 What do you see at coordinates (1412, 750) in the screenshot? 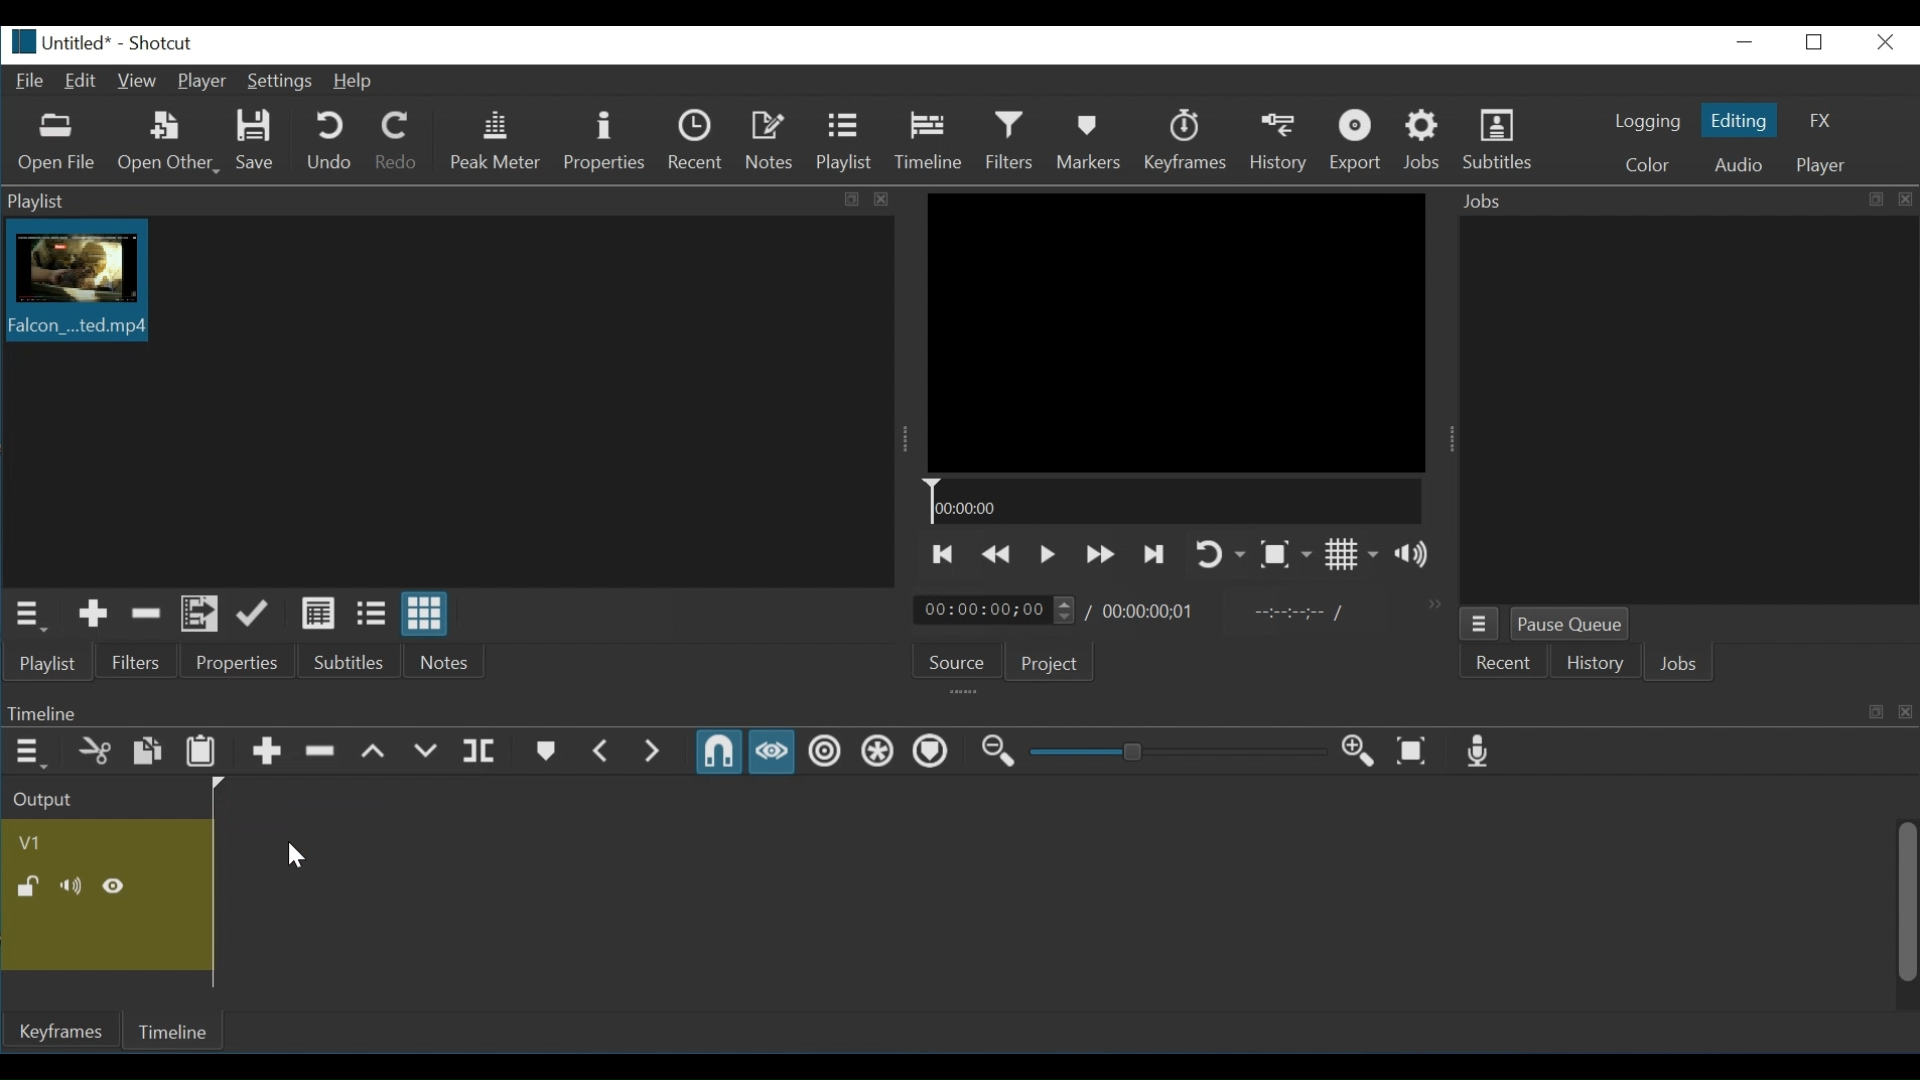
I see `Zoom Timeline to fit` at bounding box center [1412, 750].